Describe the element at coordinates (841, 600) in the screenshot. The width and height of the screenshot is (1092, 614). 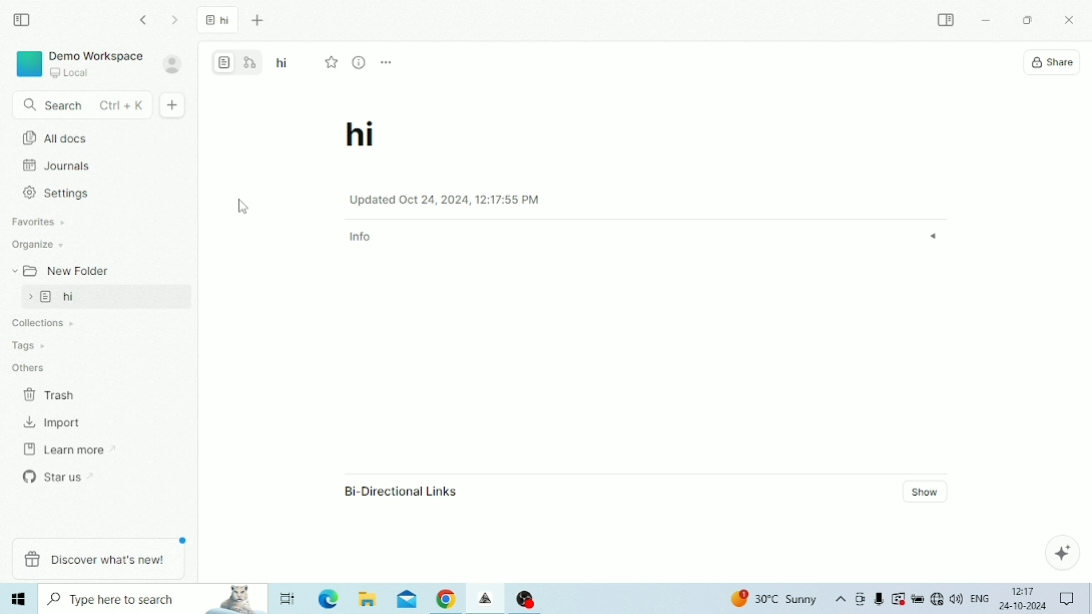
I see `Show hidden icons` at that location.